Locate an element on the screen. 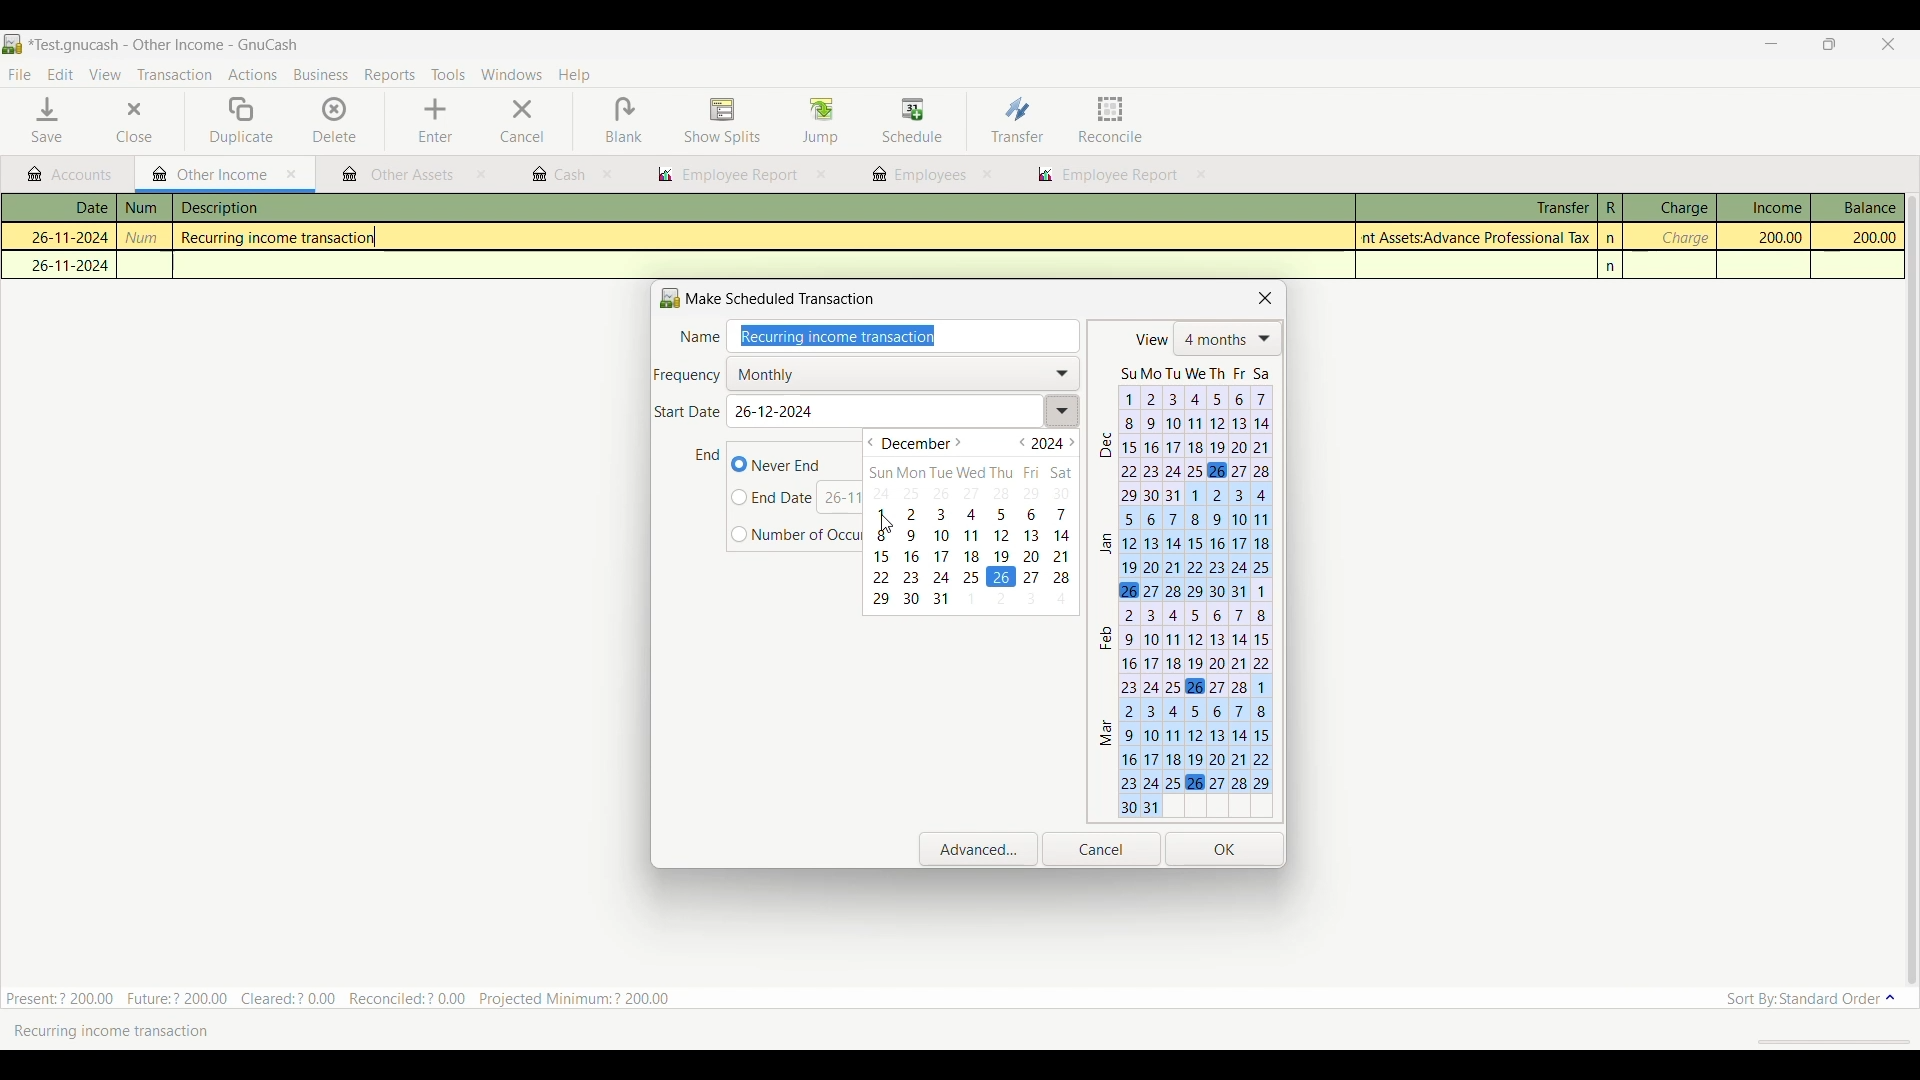  Name is located at coordinates (699, 338).